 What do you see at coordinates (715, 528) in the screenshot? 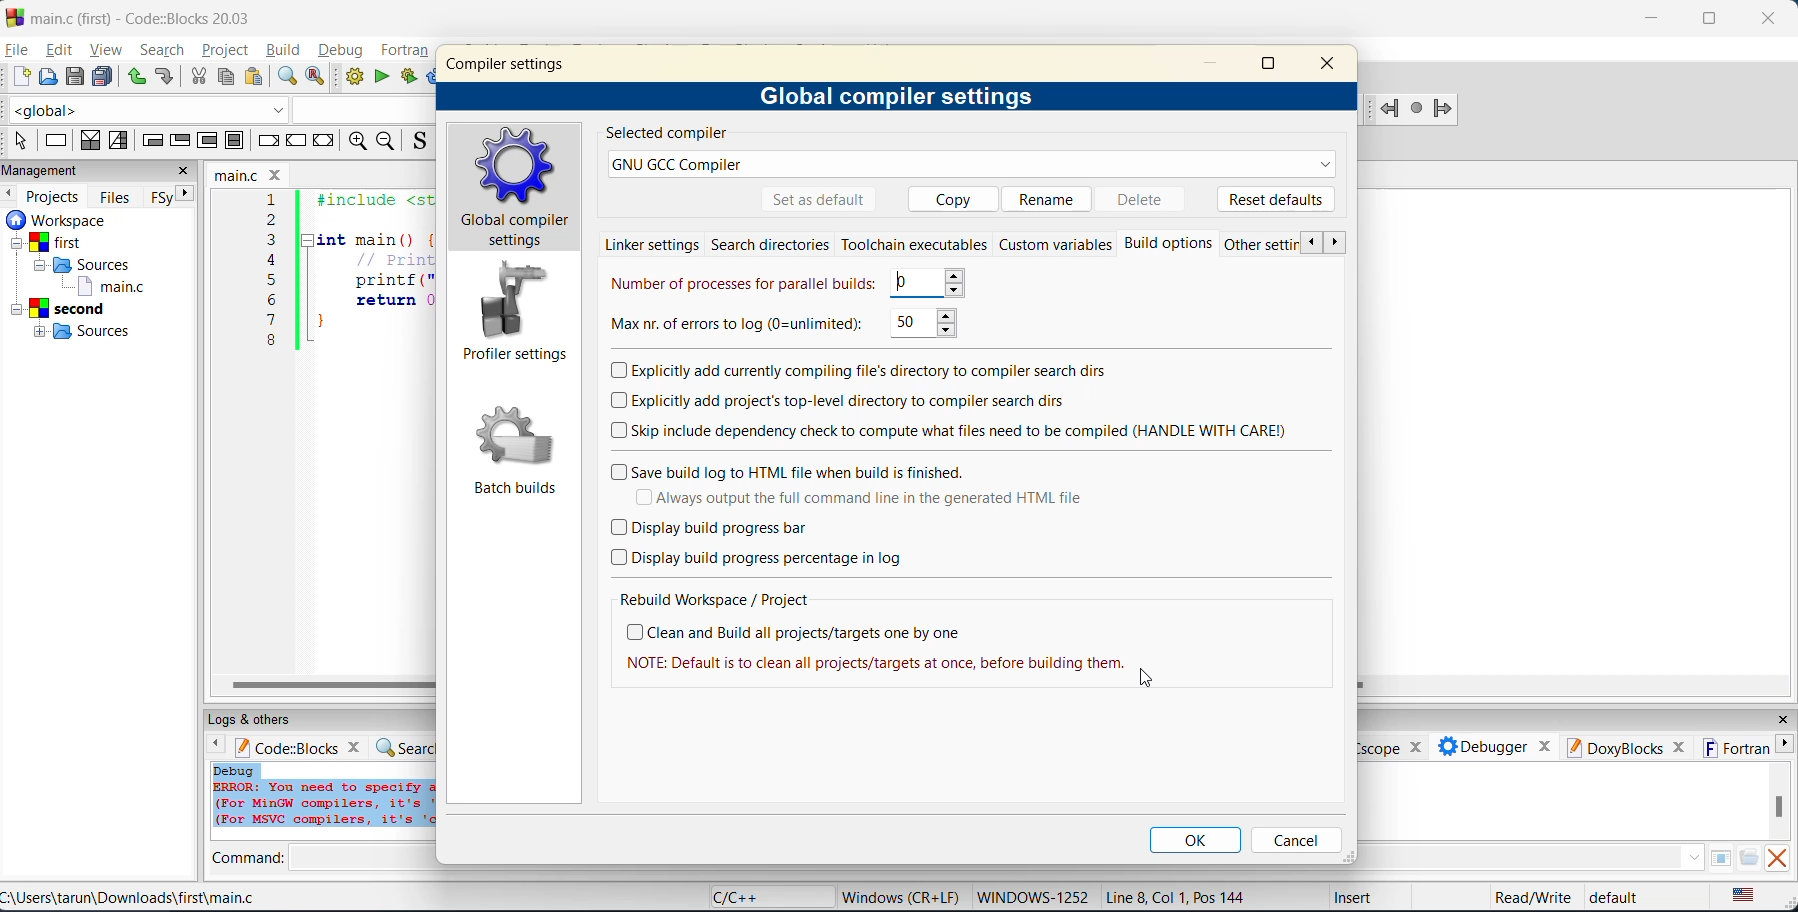
I see `display build progress bar` at bounding box center [715, 528].